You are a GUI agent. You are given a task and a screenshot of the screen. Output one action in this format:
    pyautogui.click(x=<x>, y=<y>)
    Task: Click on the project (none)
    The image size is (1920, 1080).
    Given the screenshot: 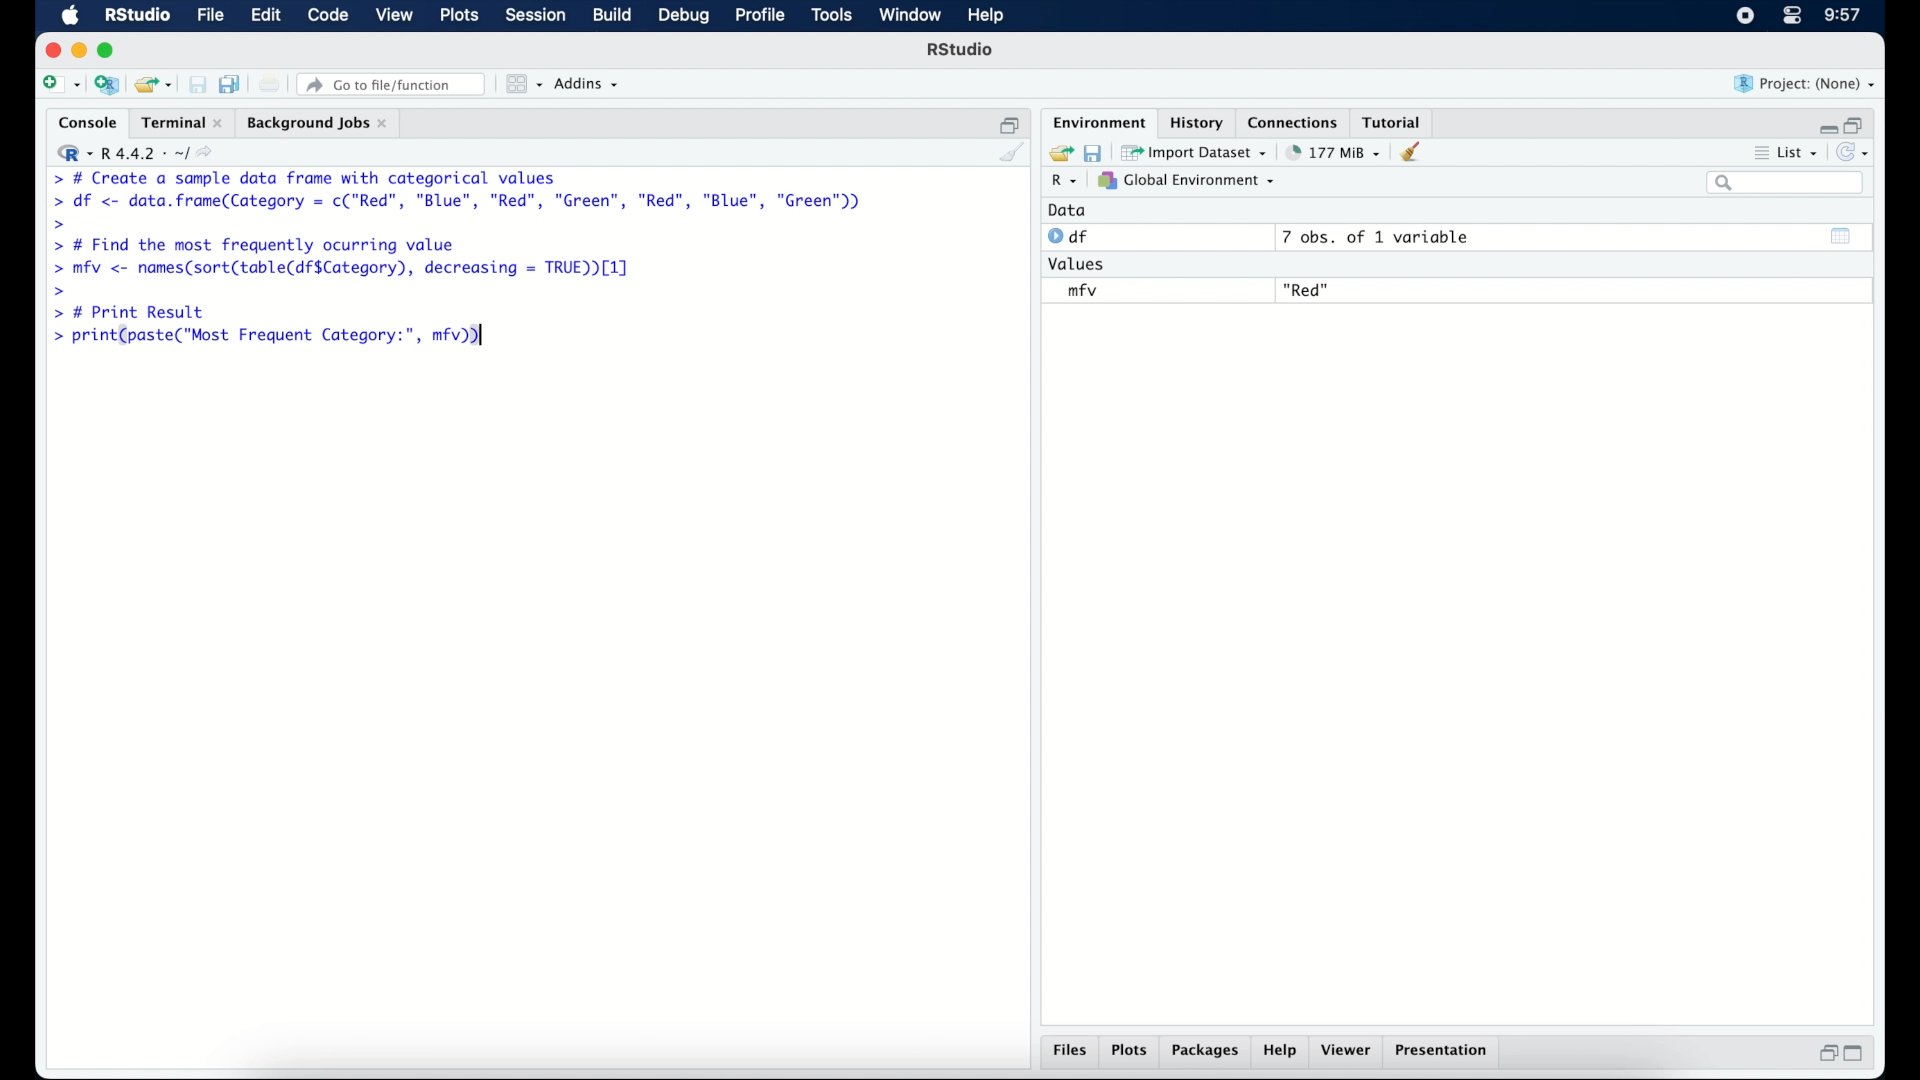 What is the action you would take?
    pyautogui.click(x=1805, y=83)
    